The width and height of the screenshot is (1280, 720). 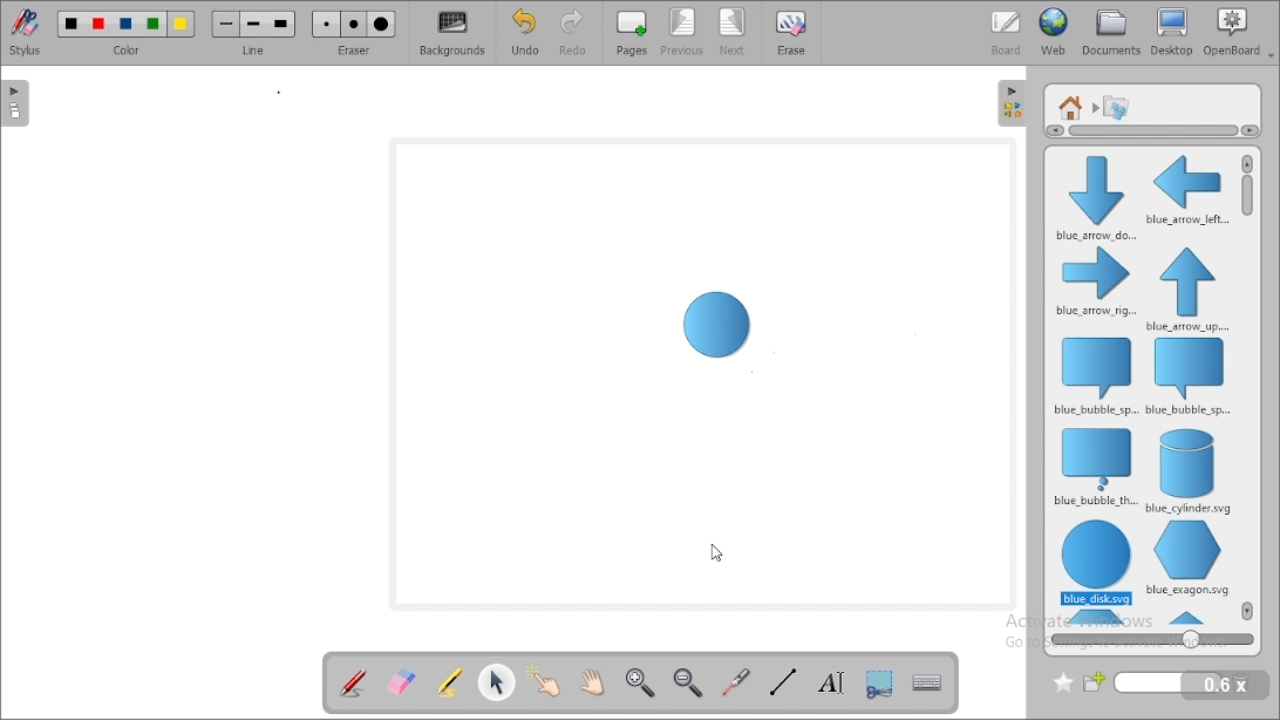 I want to click on blue bubble speak, so click(x=1094, y=375).